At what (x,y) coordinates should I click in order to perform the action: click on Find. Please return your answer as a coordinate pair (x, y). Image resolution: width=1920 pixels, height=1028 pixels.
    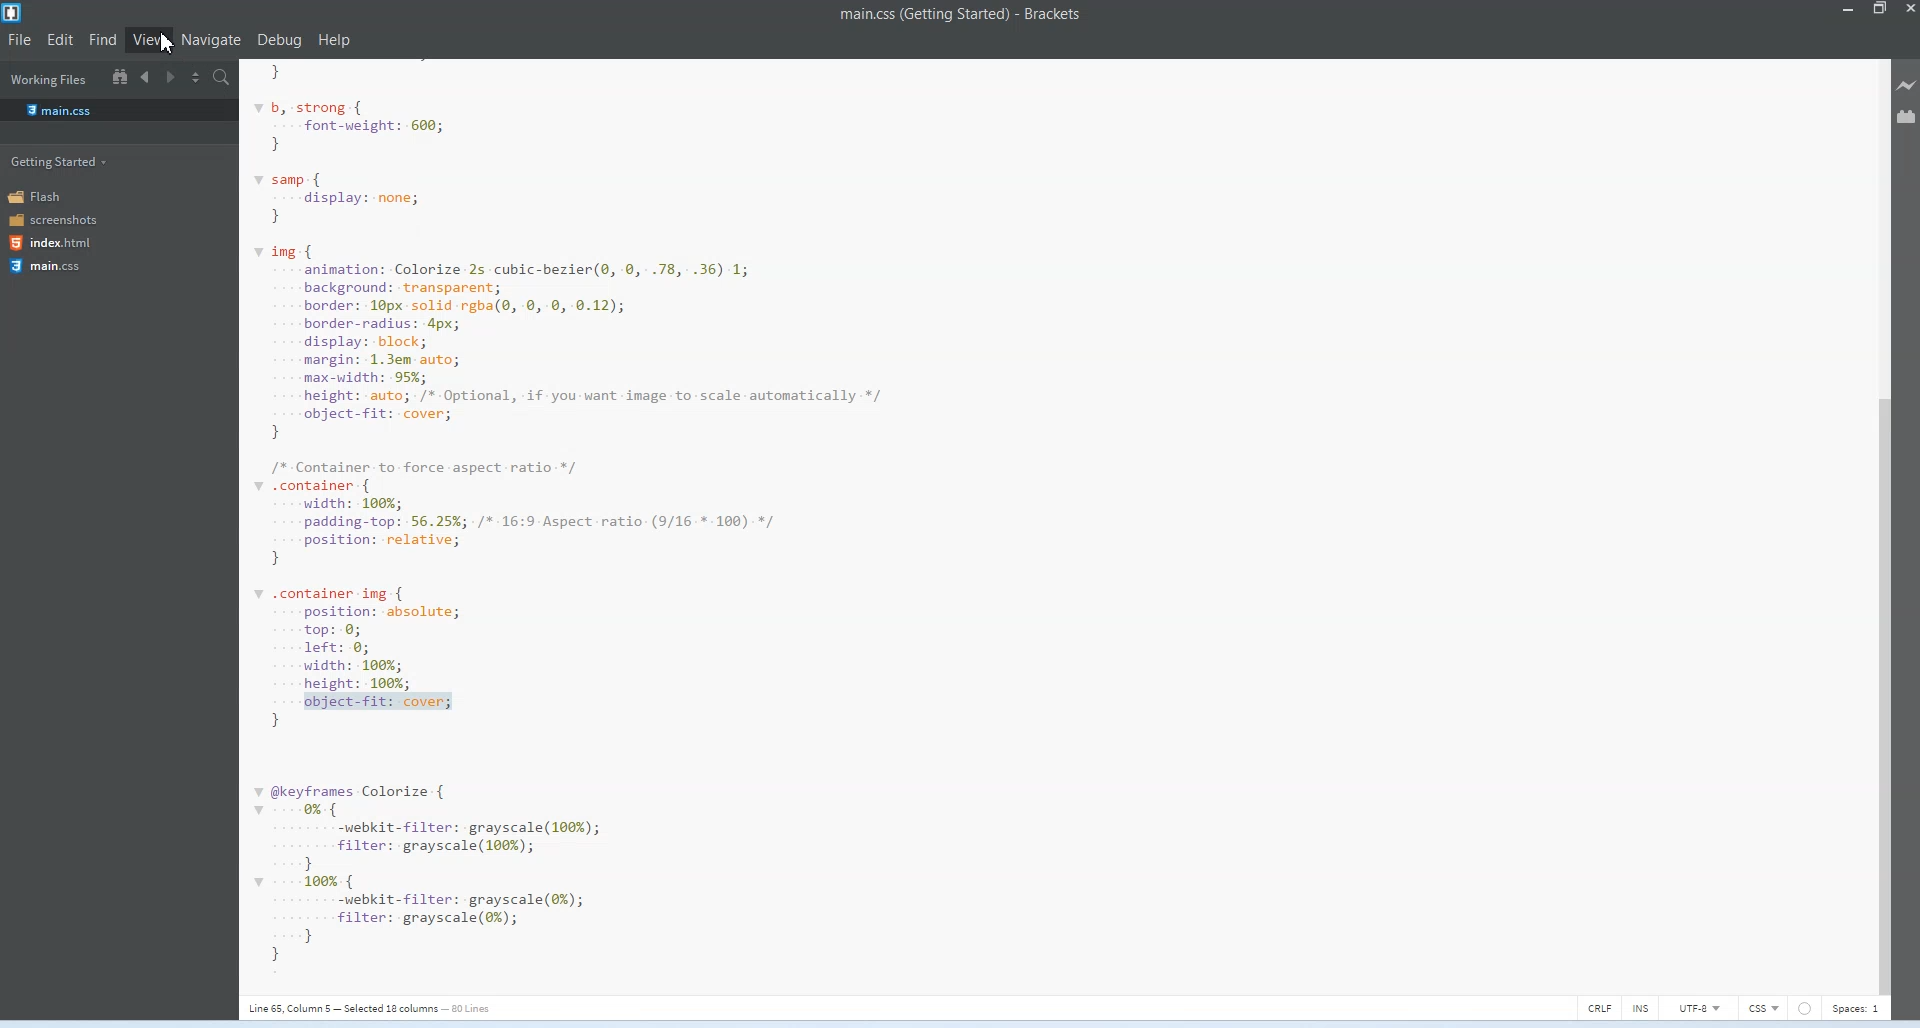
    Looking at the image, I should click on (102, 38).